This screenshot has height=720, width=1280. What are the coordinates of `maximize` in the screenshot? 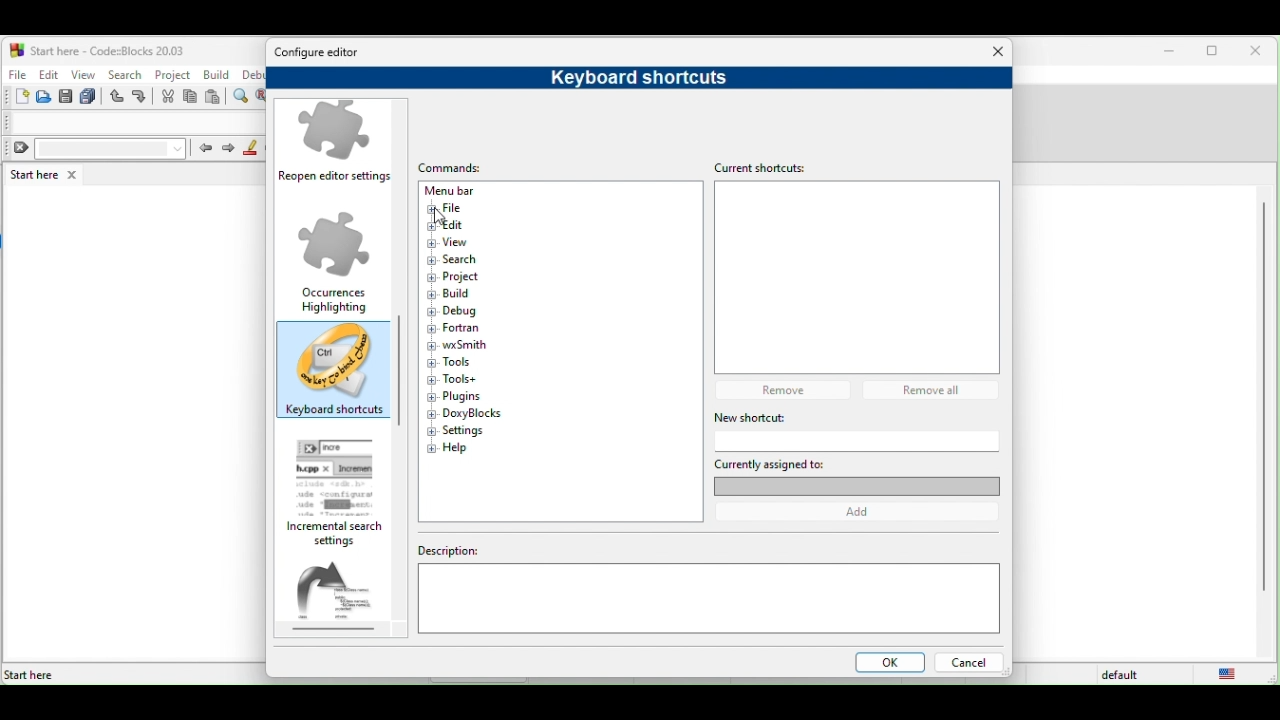 It's located at (1216, 53).